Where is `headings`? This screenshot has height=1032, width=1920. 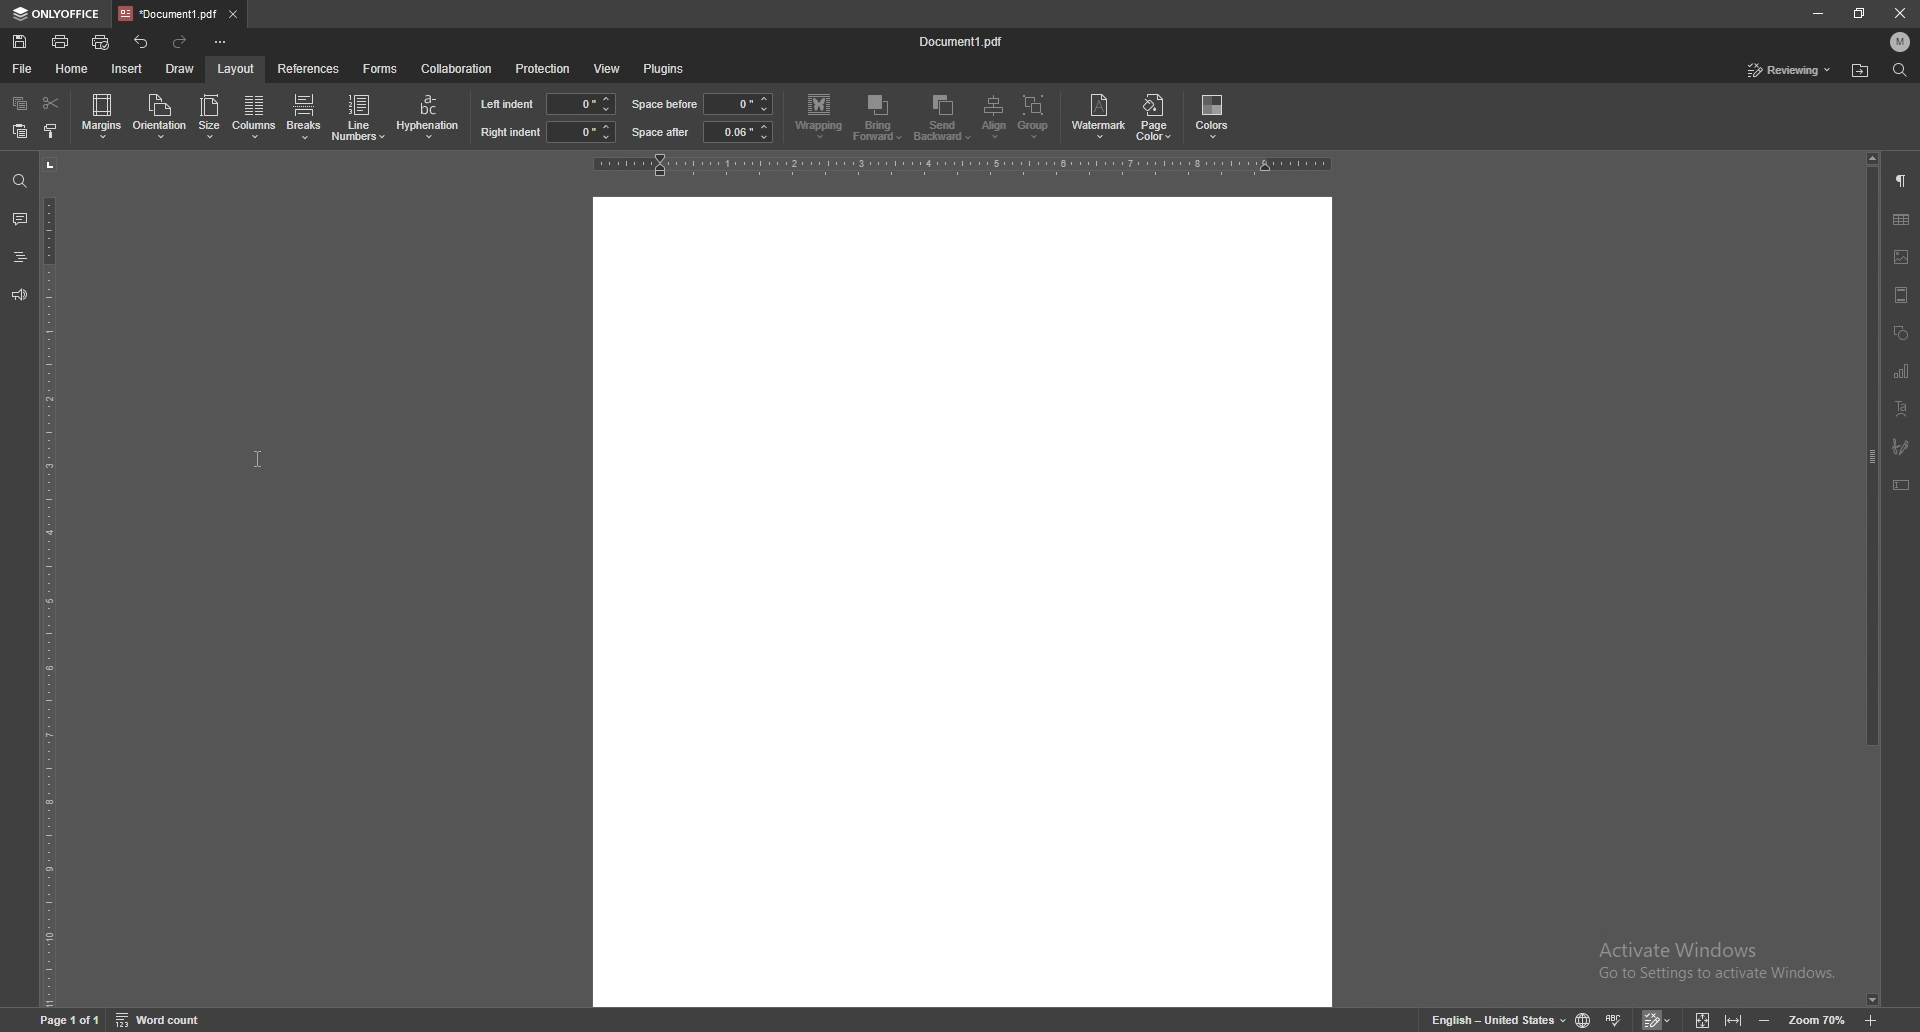
headings is located at coordinates (19, 257).